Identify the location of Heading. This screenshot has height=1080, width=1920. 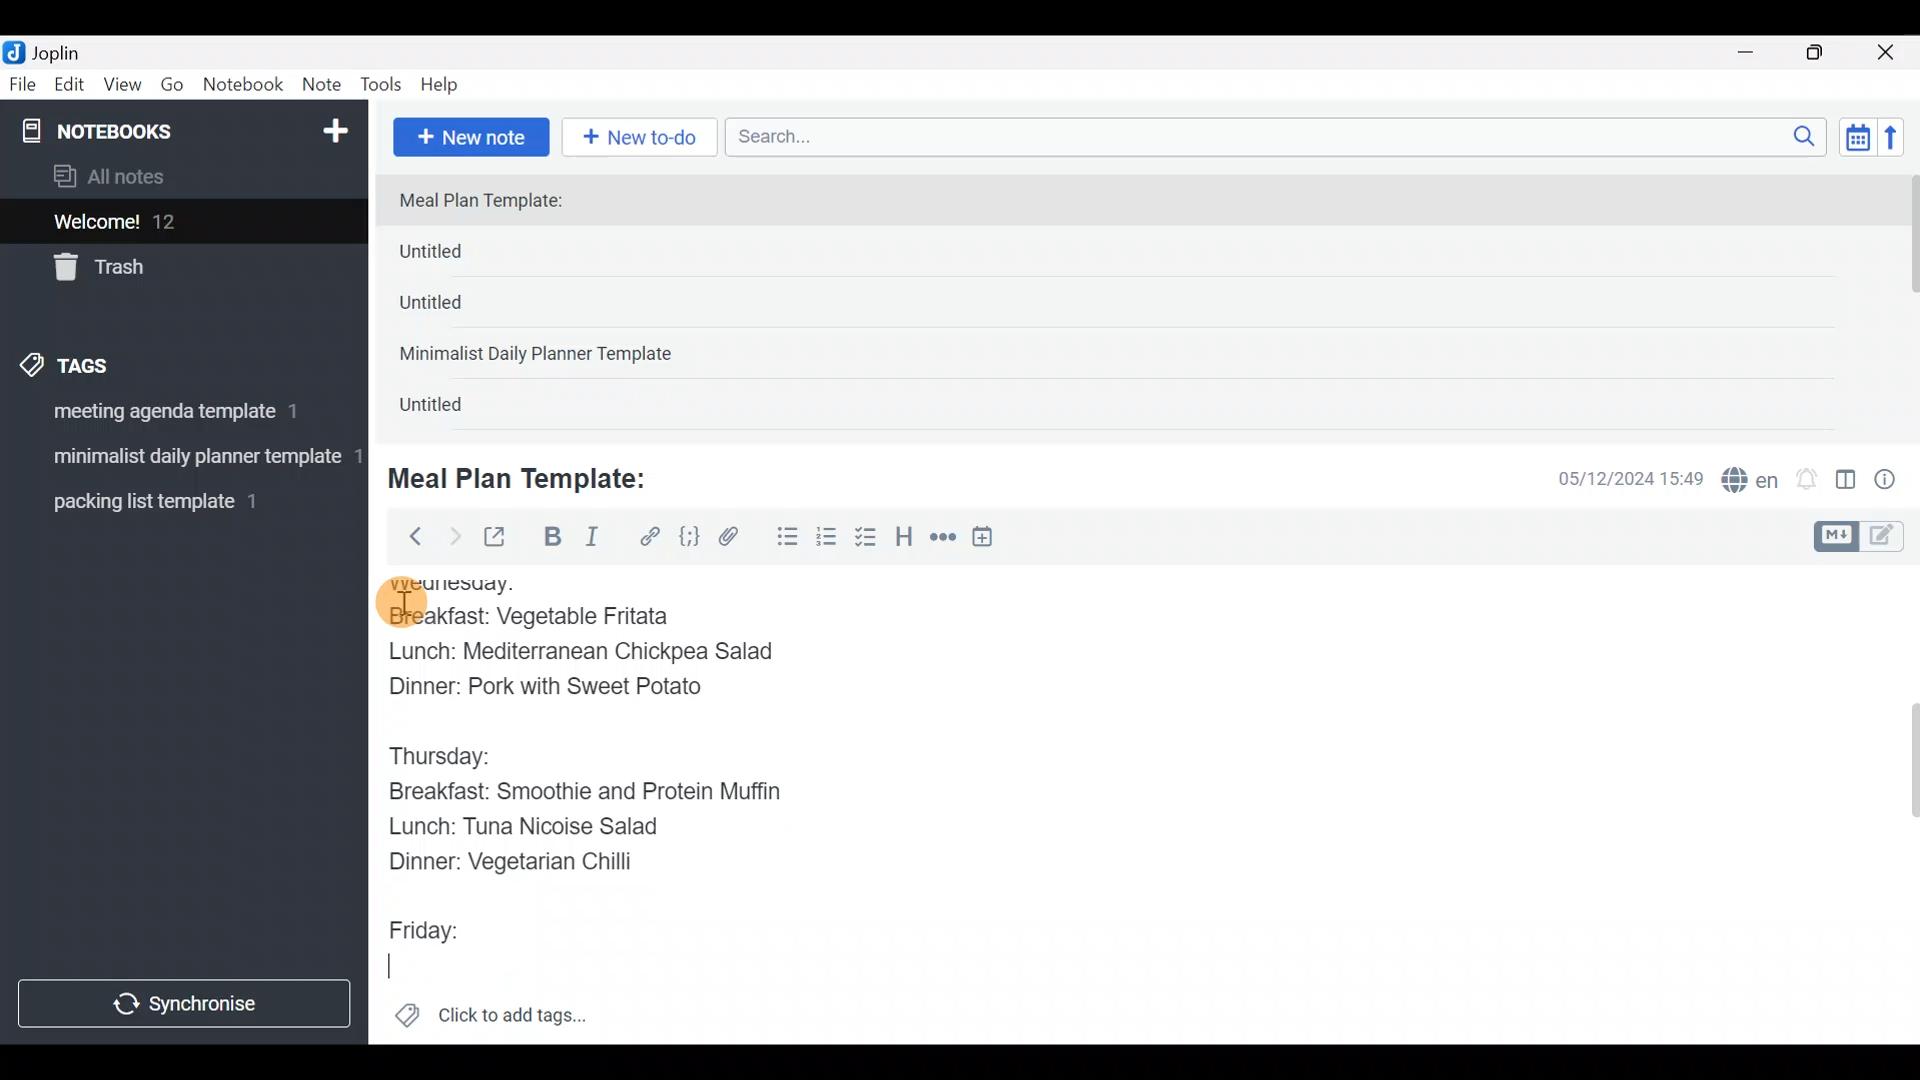
(905, 540).